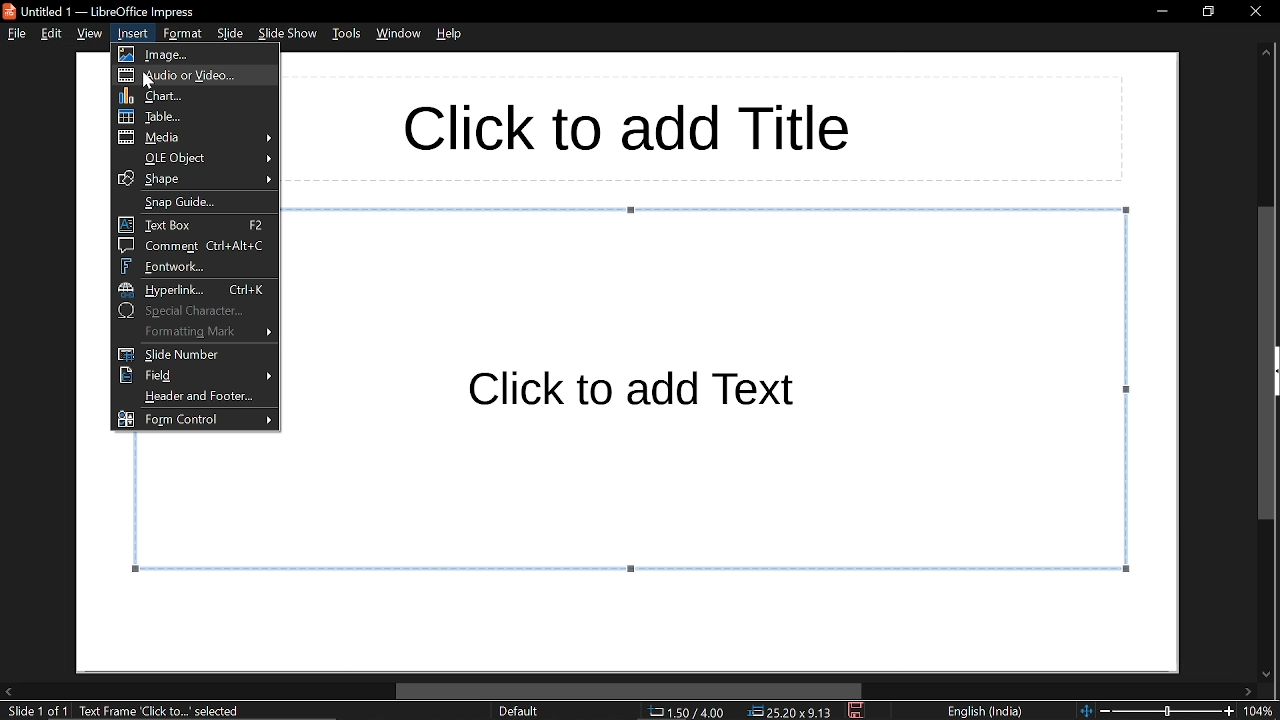 The width and height of the screenshot is (1280, 720). I want to click on restore down, so click(1206, 13).